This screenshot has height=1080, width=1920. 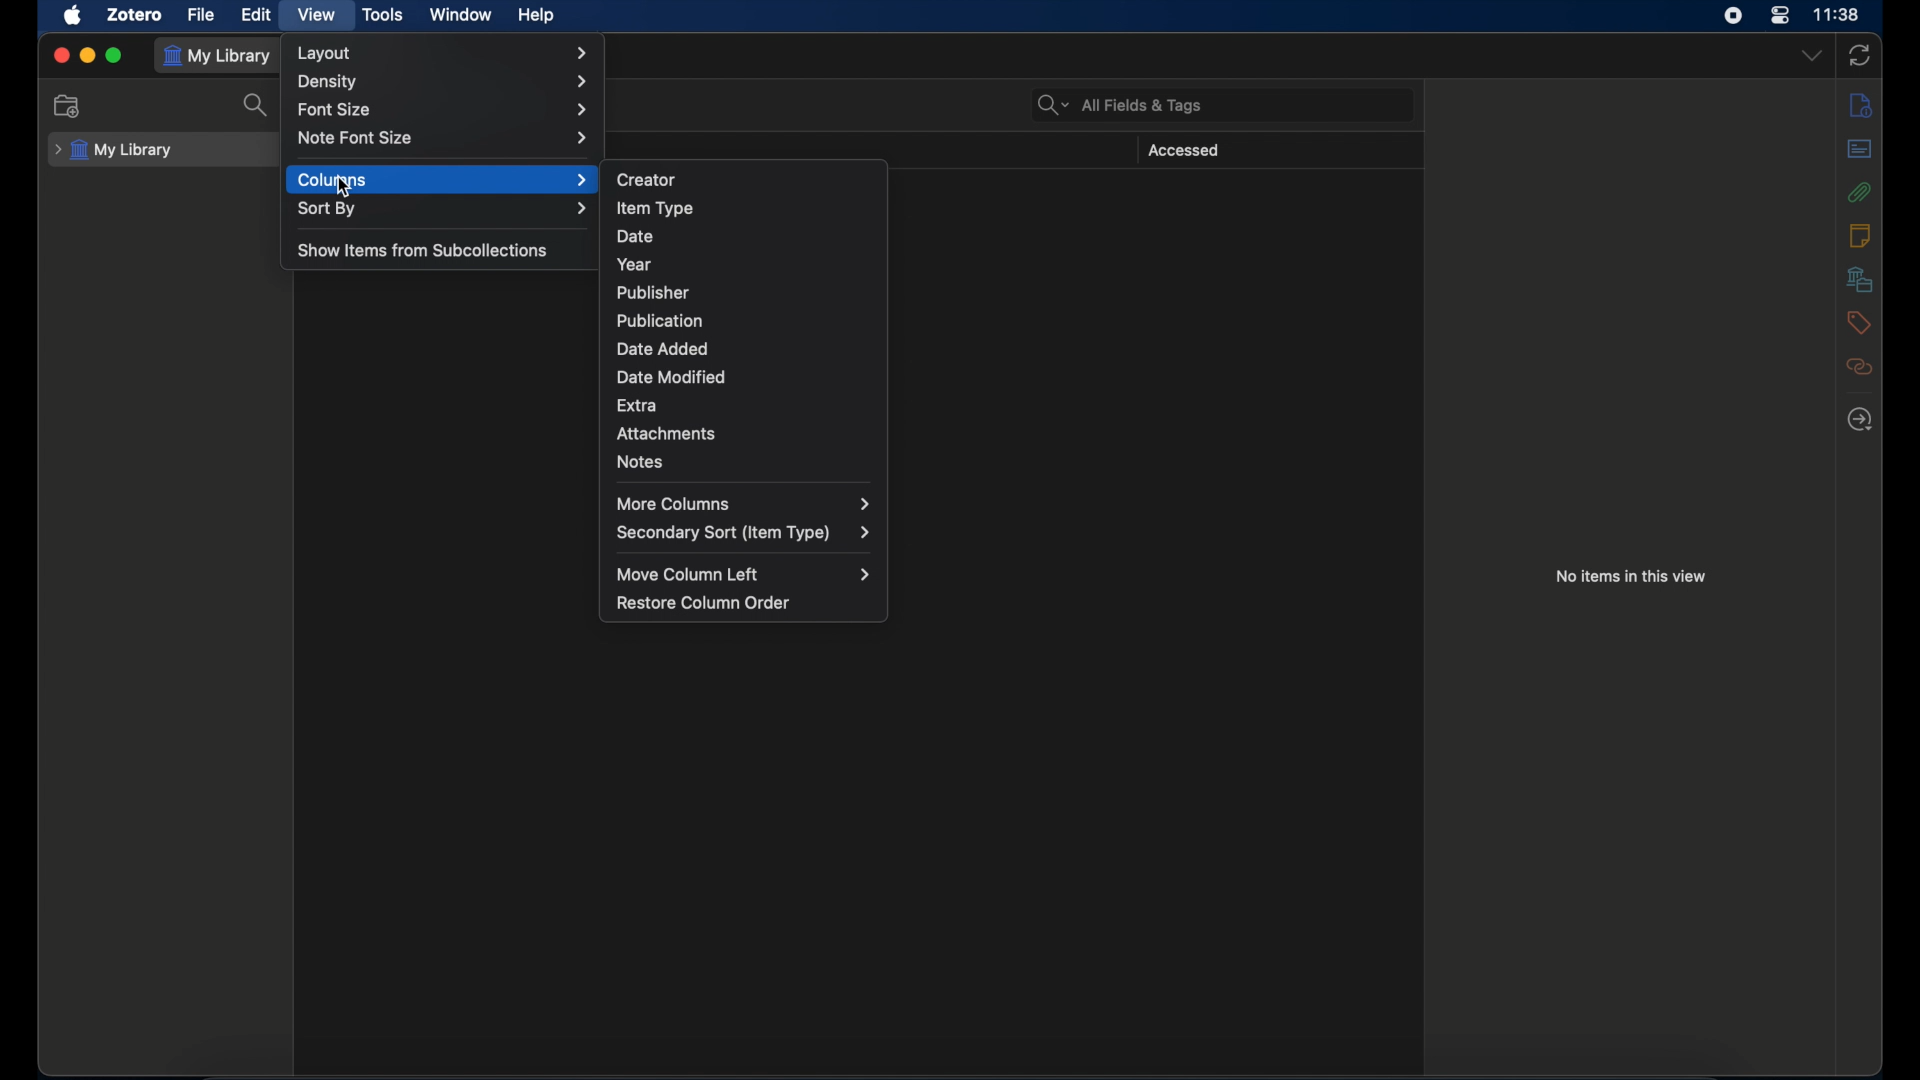 I want to click on libraries, so click(x=1859, y=278).